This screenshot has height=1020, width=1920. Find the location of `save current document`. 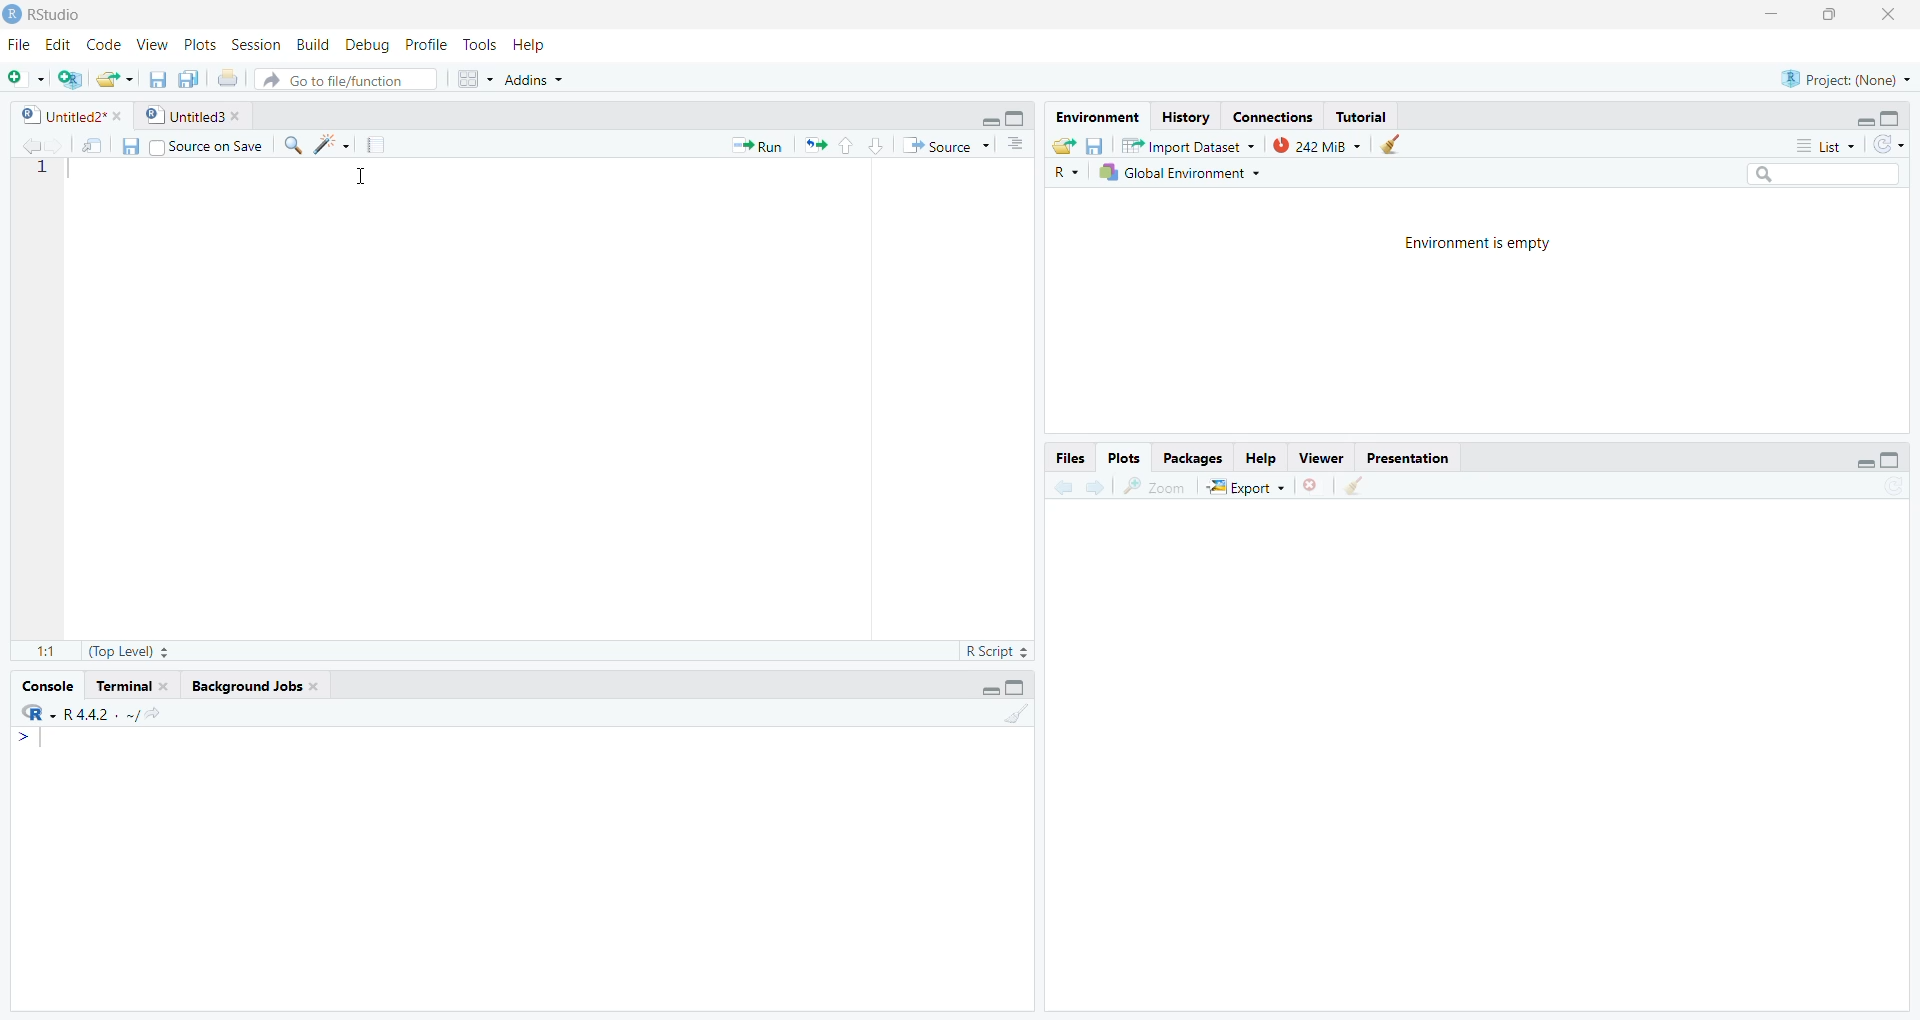

save current document is located at coordinates (155, 78).